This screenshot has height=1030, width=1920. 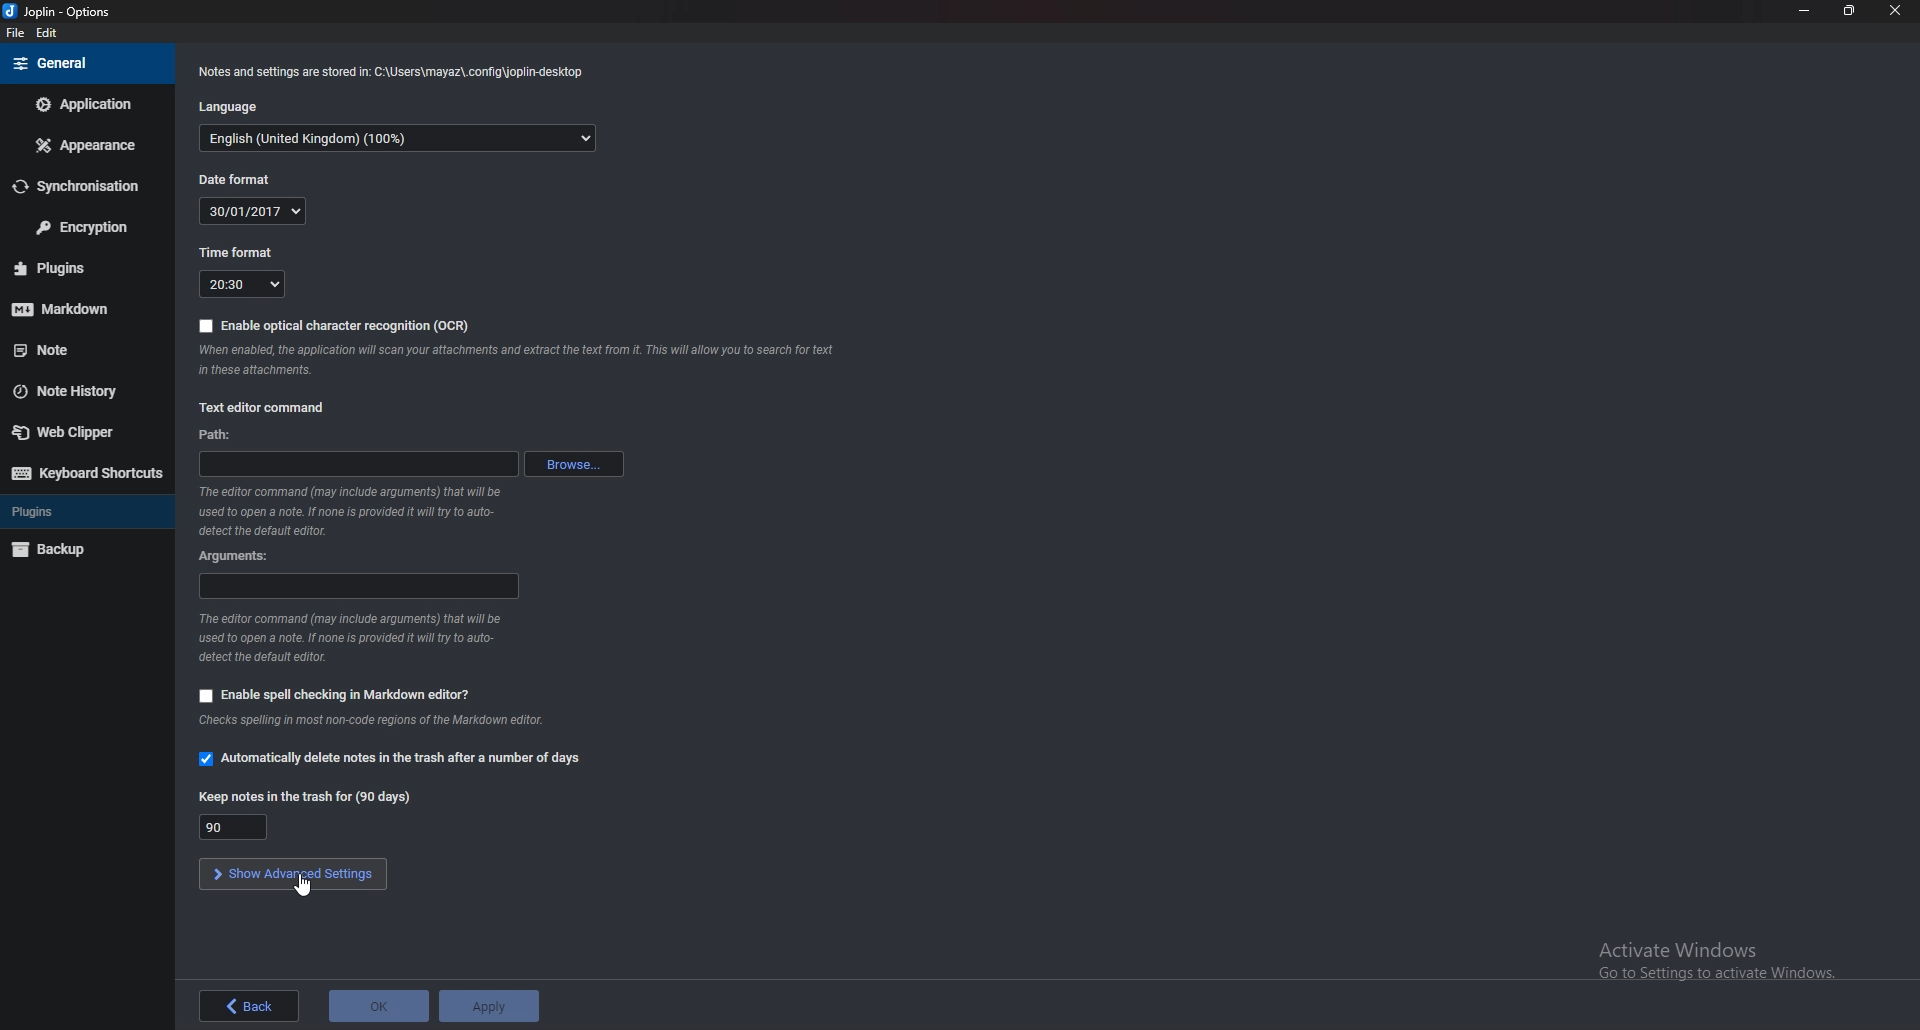 I want to click on English, so click(x=395, y=140).